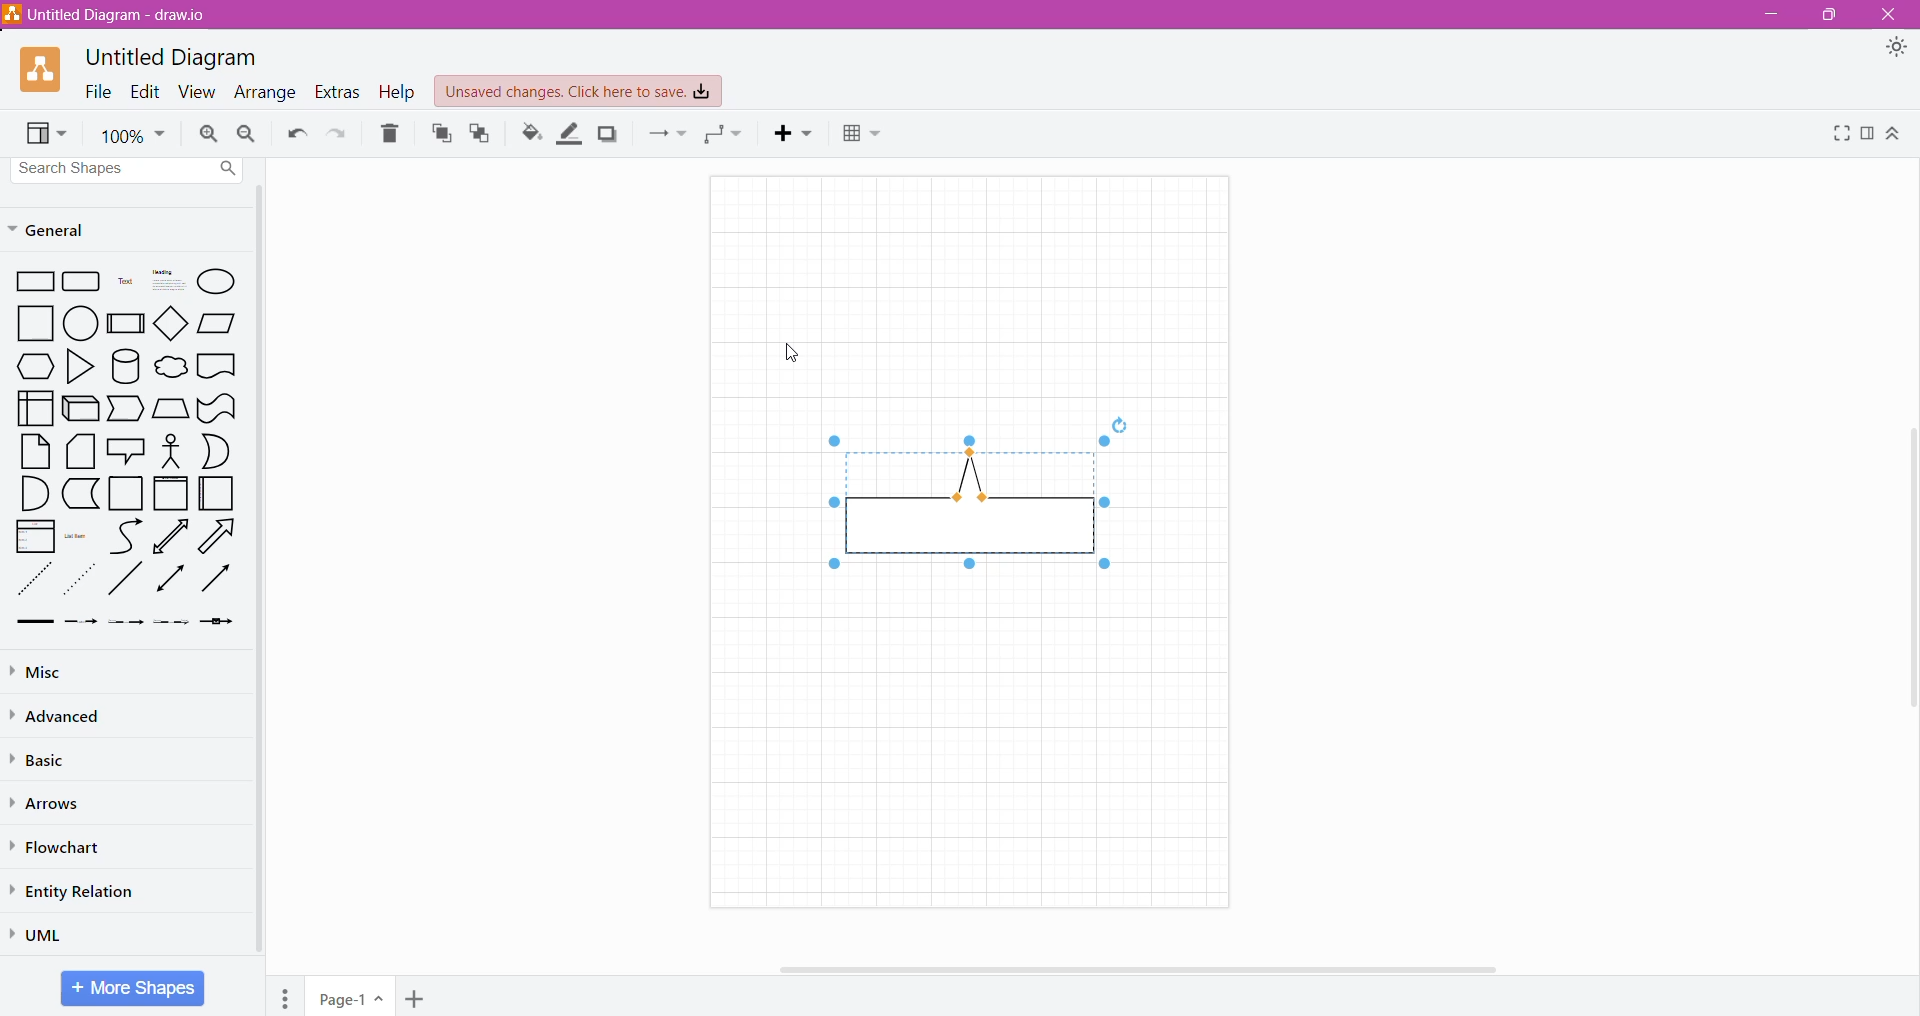 The image size is (1920, 1016). I want to click on Cursor, so click(787, 353).